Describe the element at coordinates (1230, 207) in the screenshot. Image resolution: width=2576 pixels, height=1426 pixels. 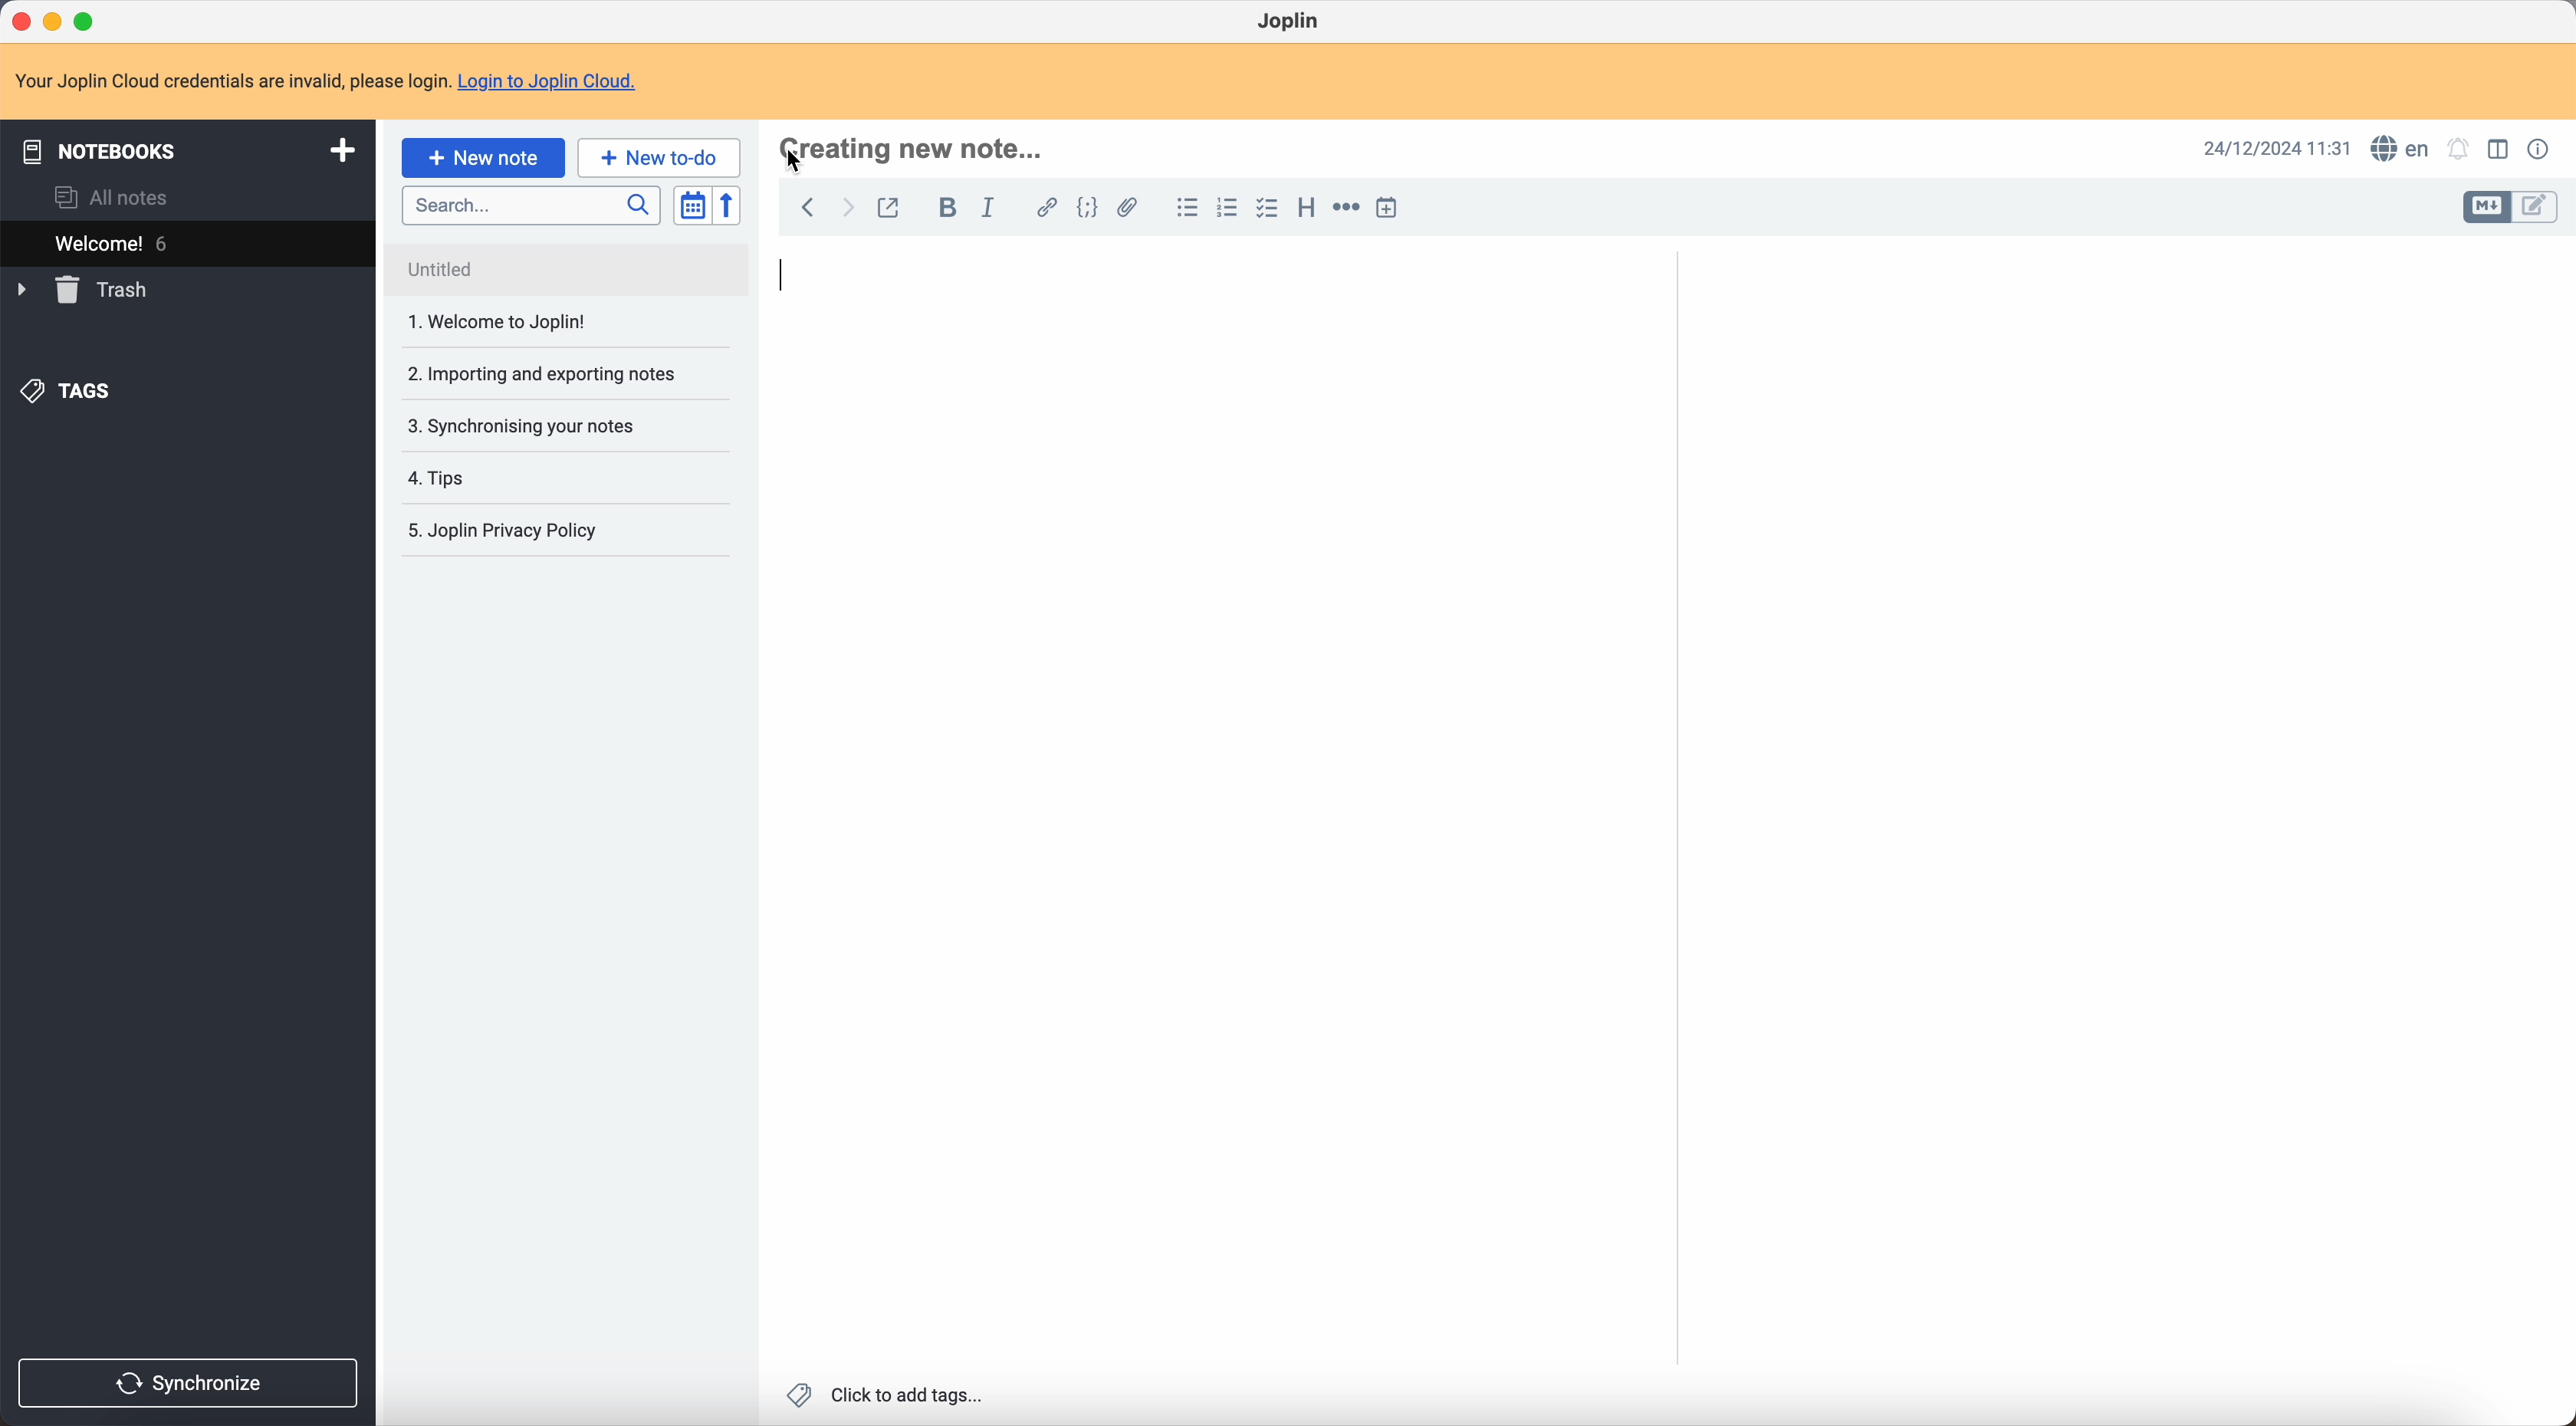
I see `numbered list` at that location.